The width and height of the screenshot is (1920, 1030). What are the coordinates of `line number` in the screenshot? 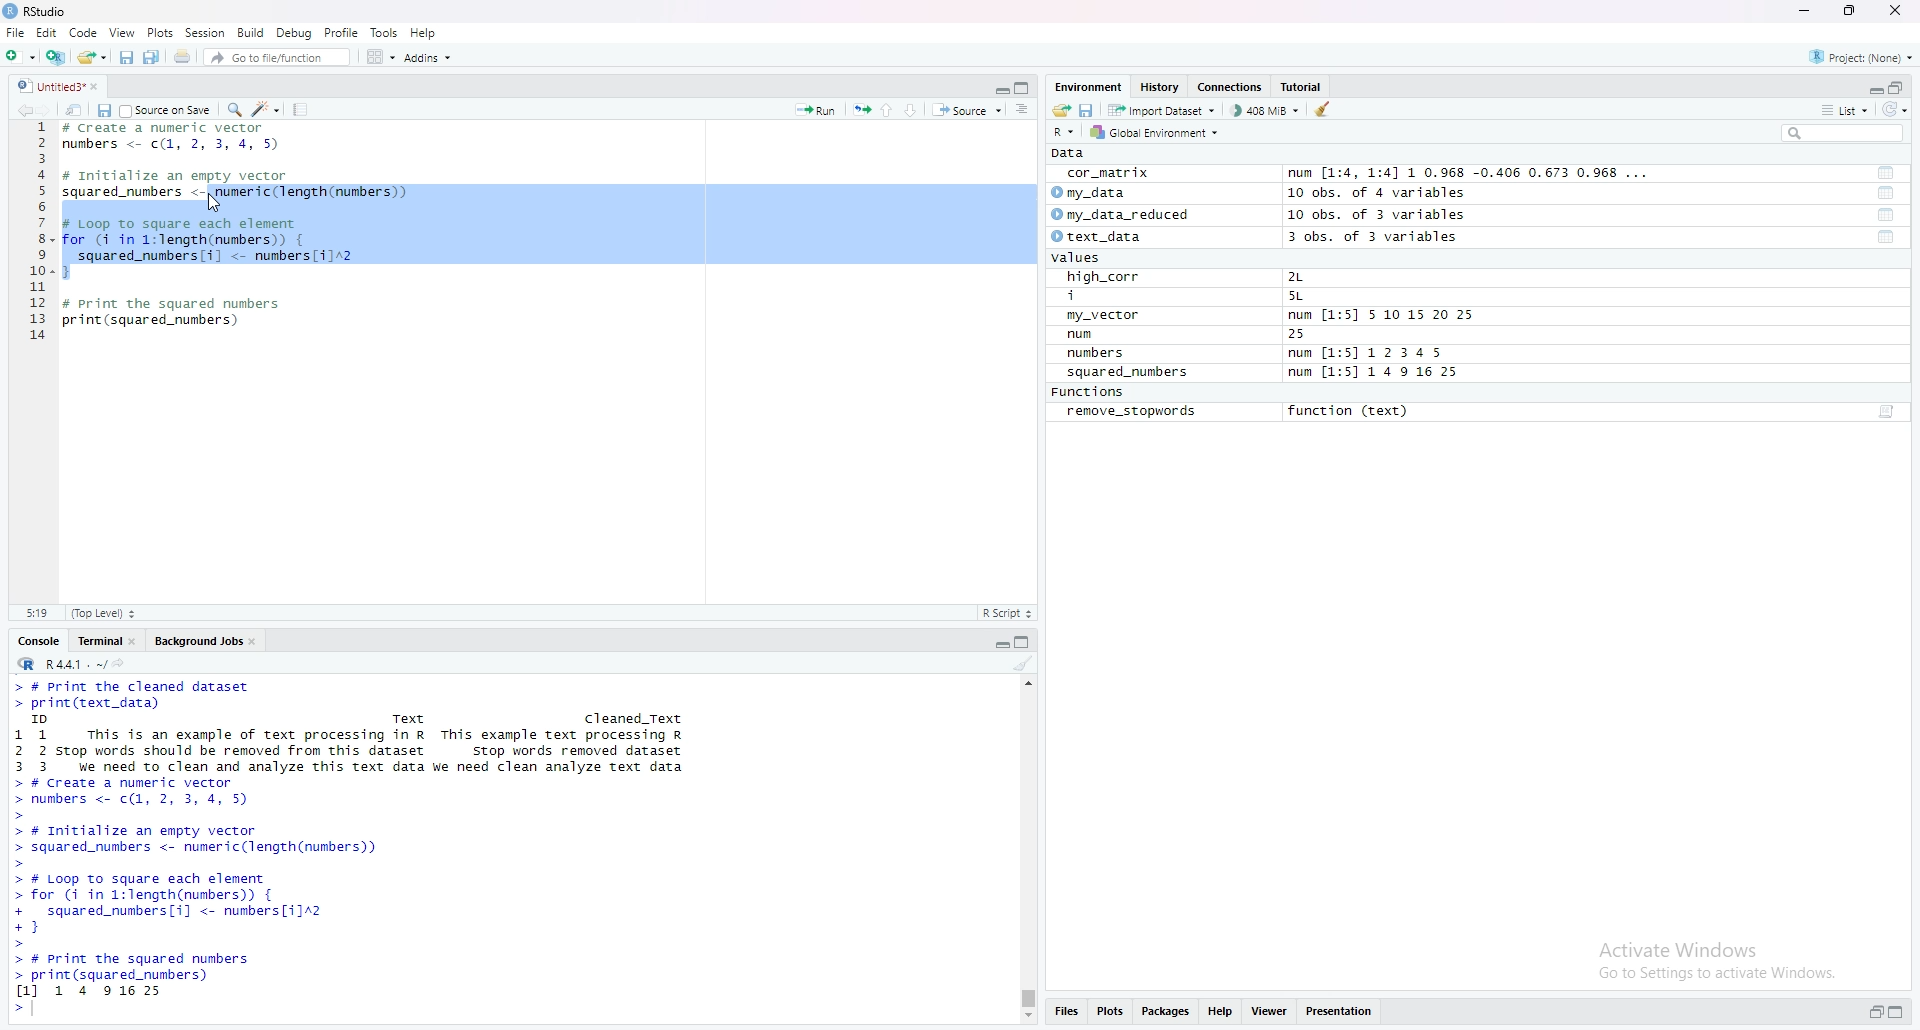 It's located at (40, 237).